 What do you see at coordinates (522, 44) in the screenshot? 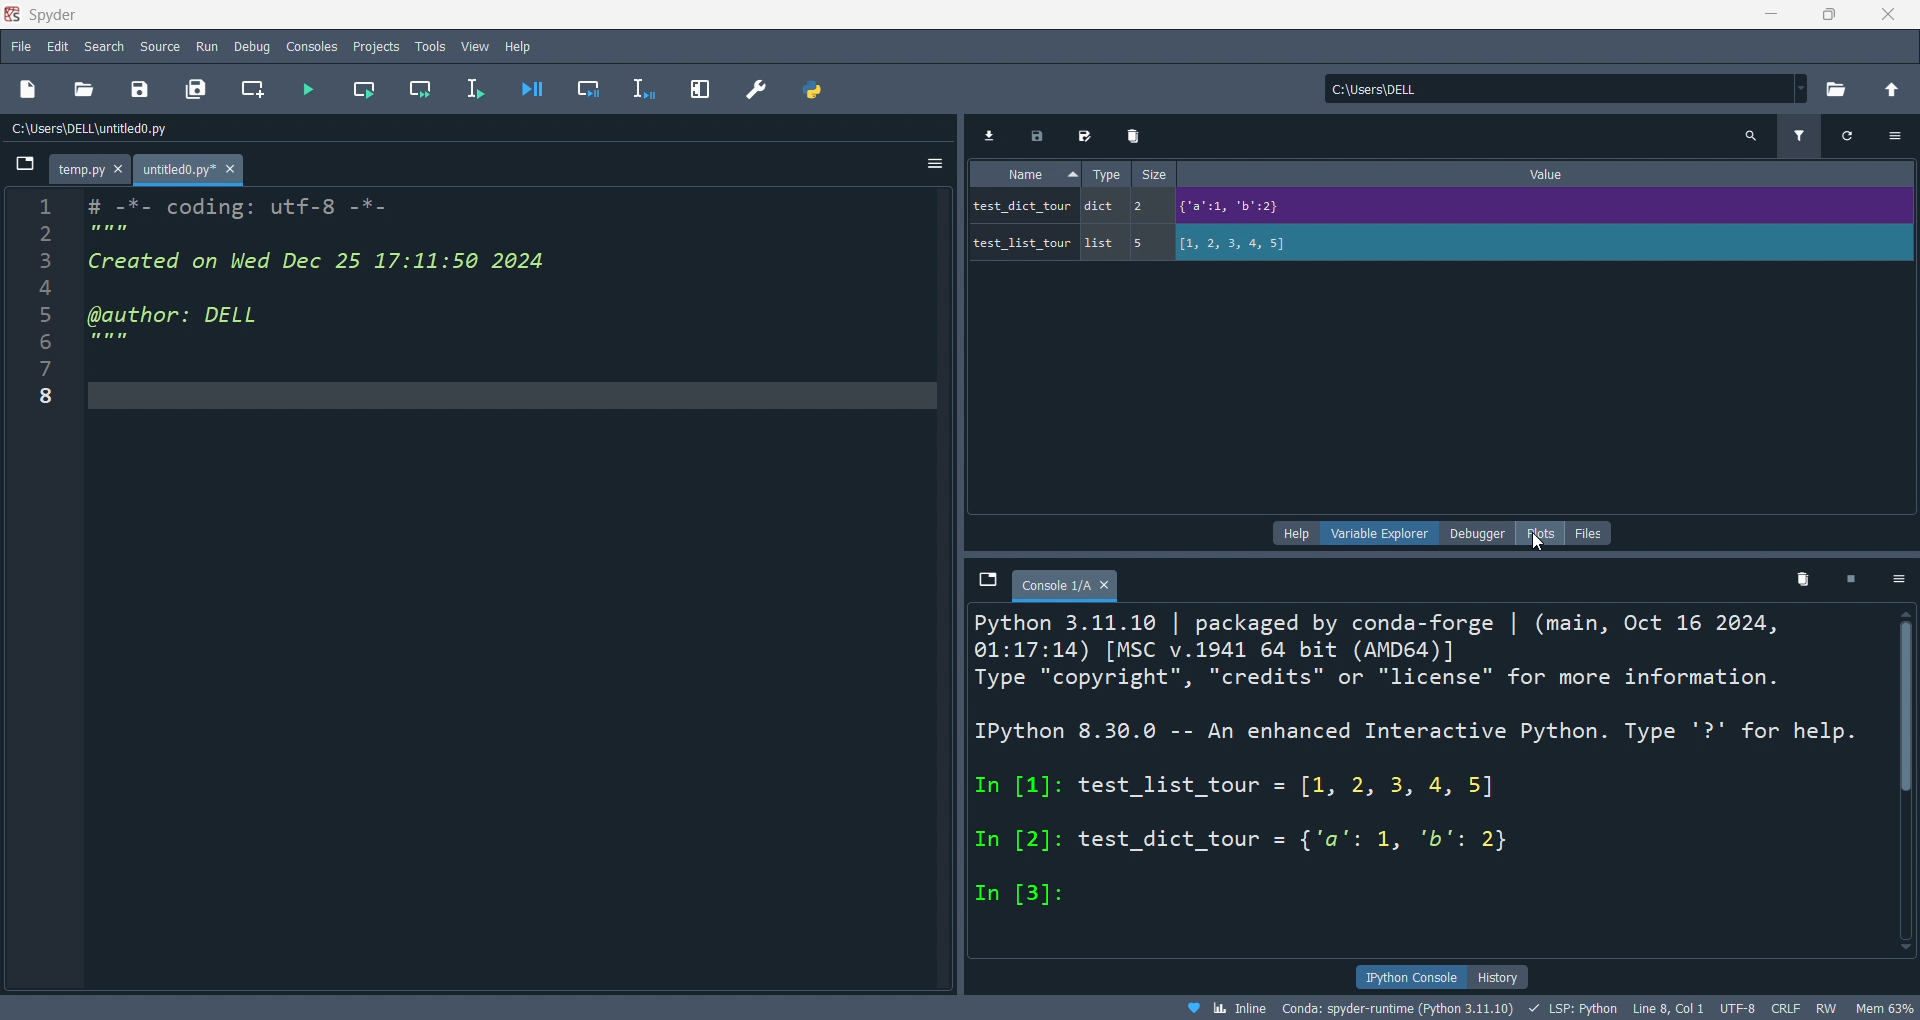
I see `help` at bounding box center [522, 44].